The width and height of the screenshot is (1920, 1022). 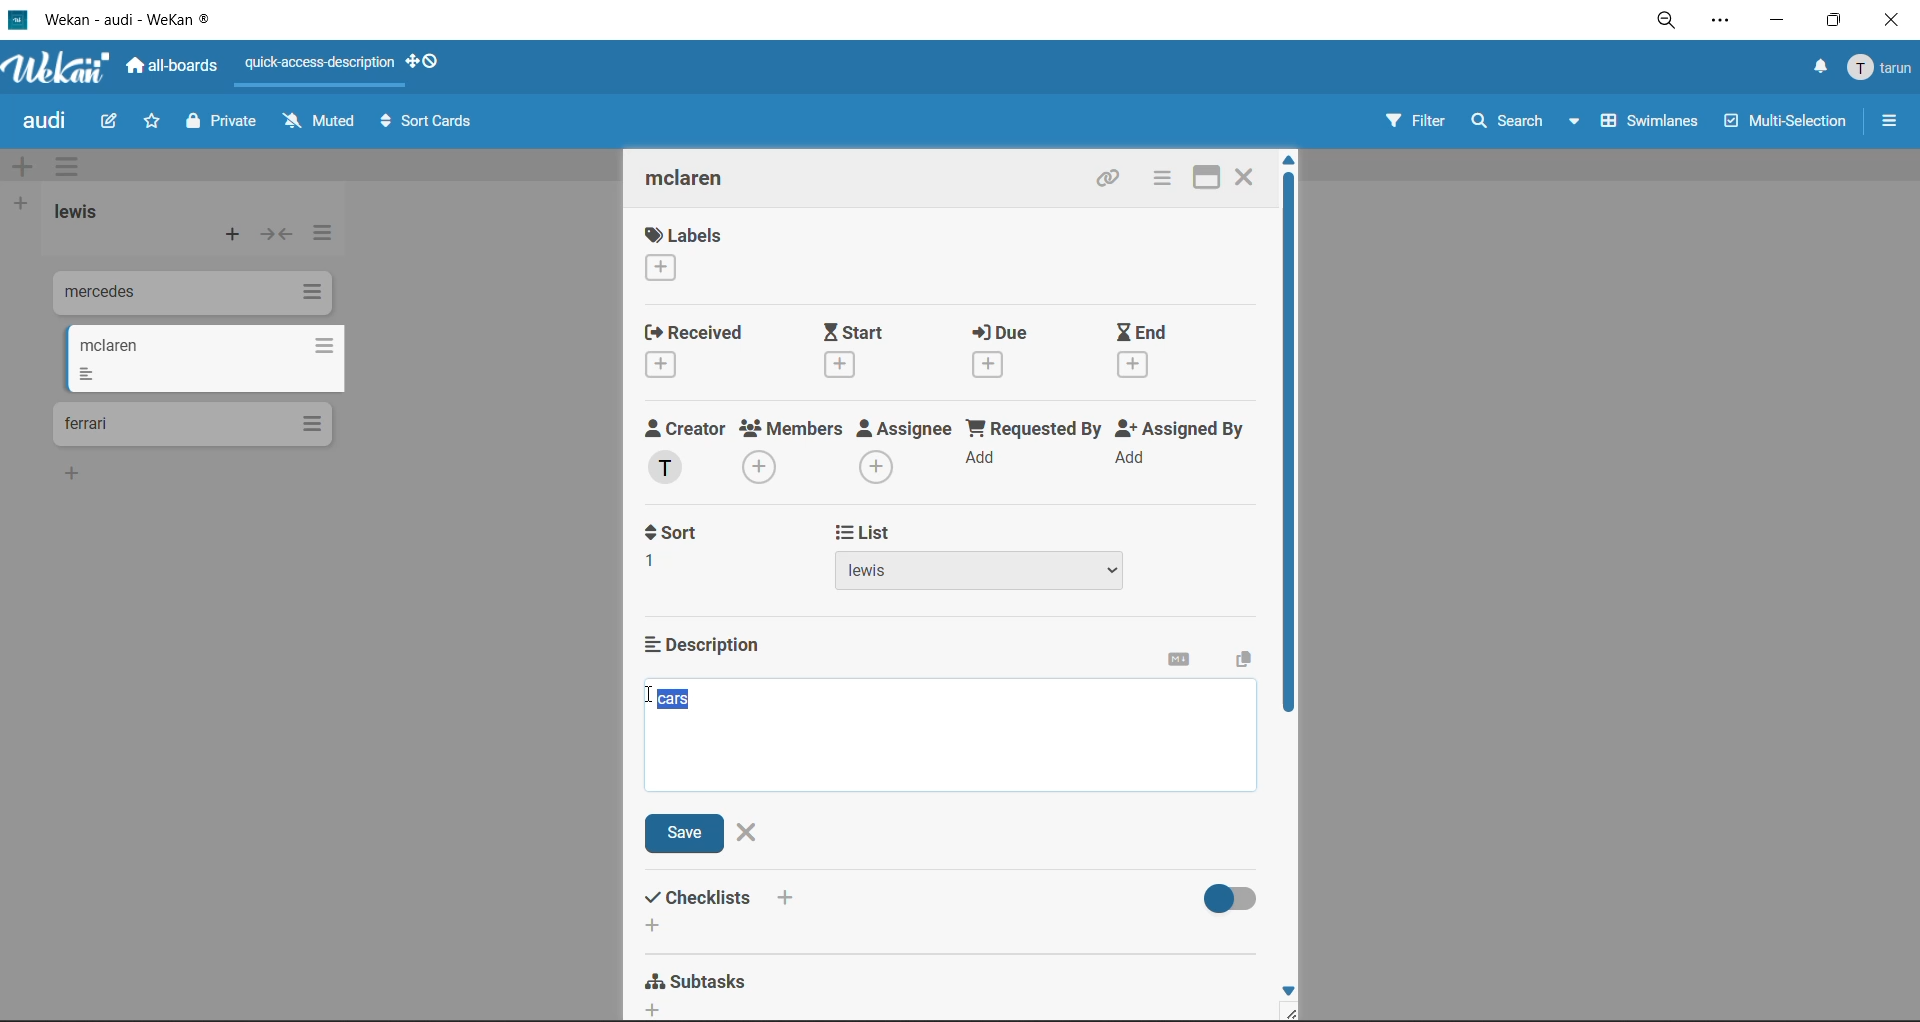 I want to click on vertical scroll bar, so click(x=1289, y=448).